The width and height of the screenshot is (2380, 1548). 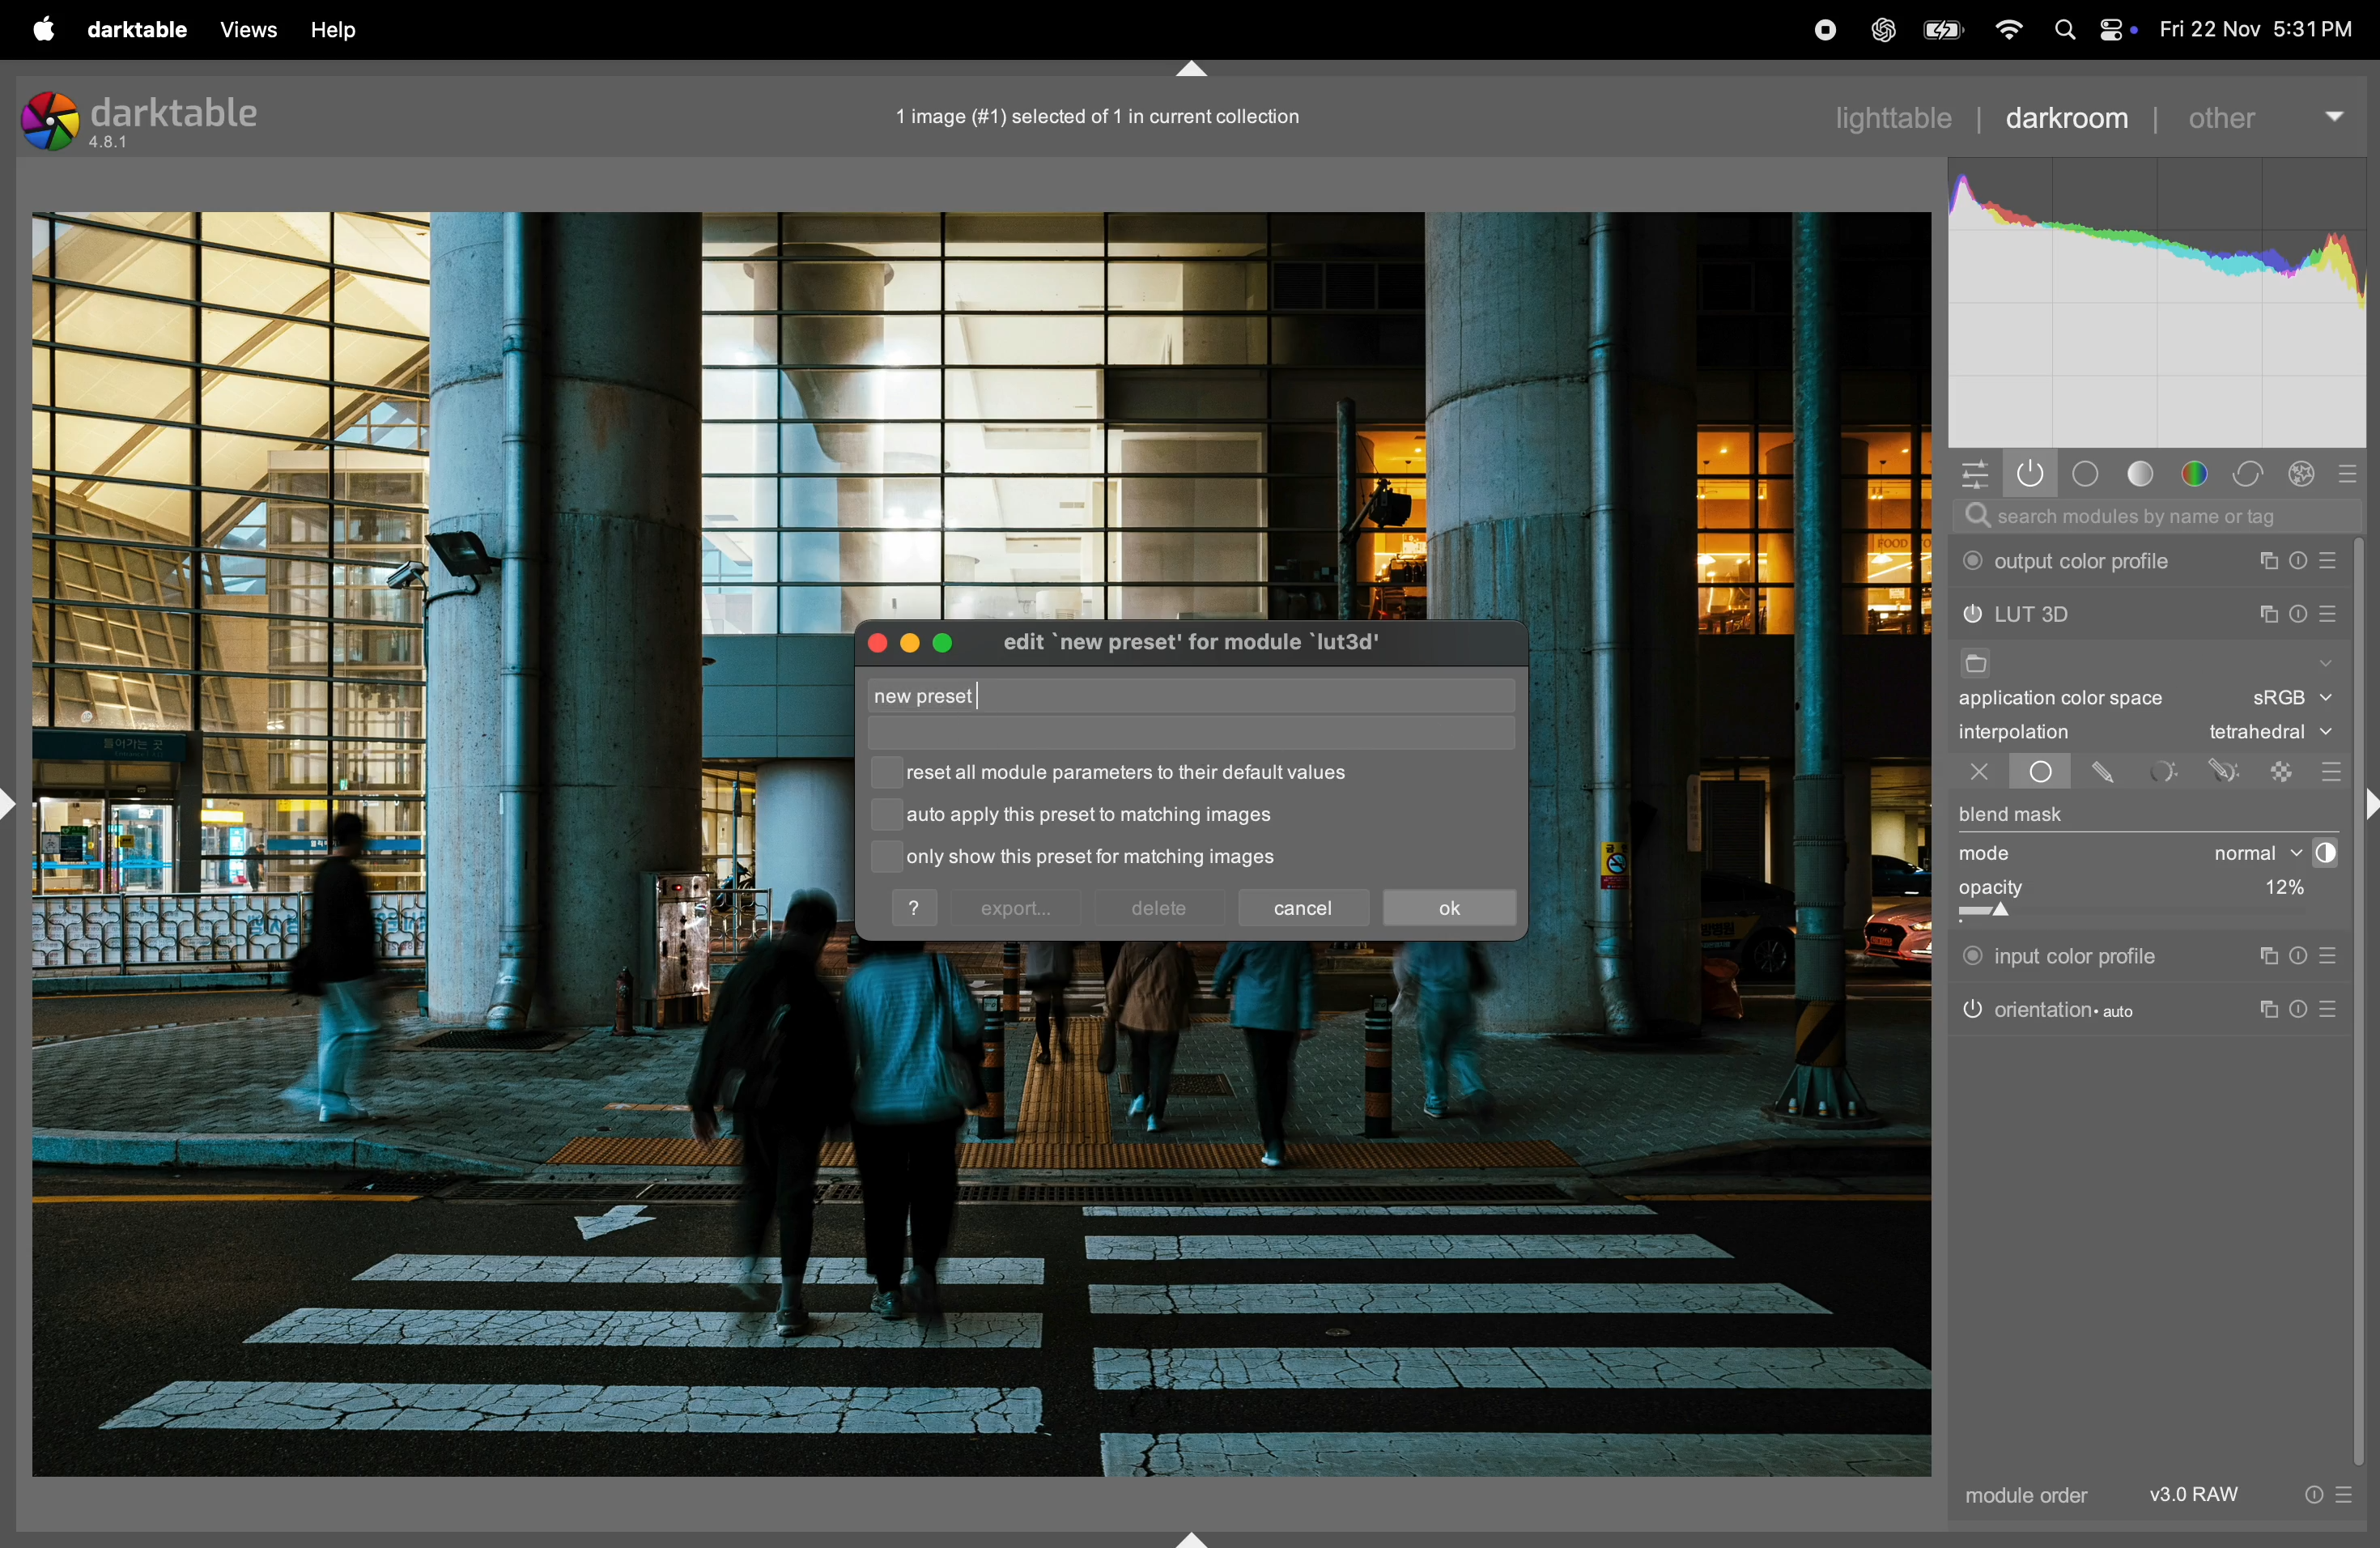 I want to click on reset all default values, so click(x=1140, y=774).